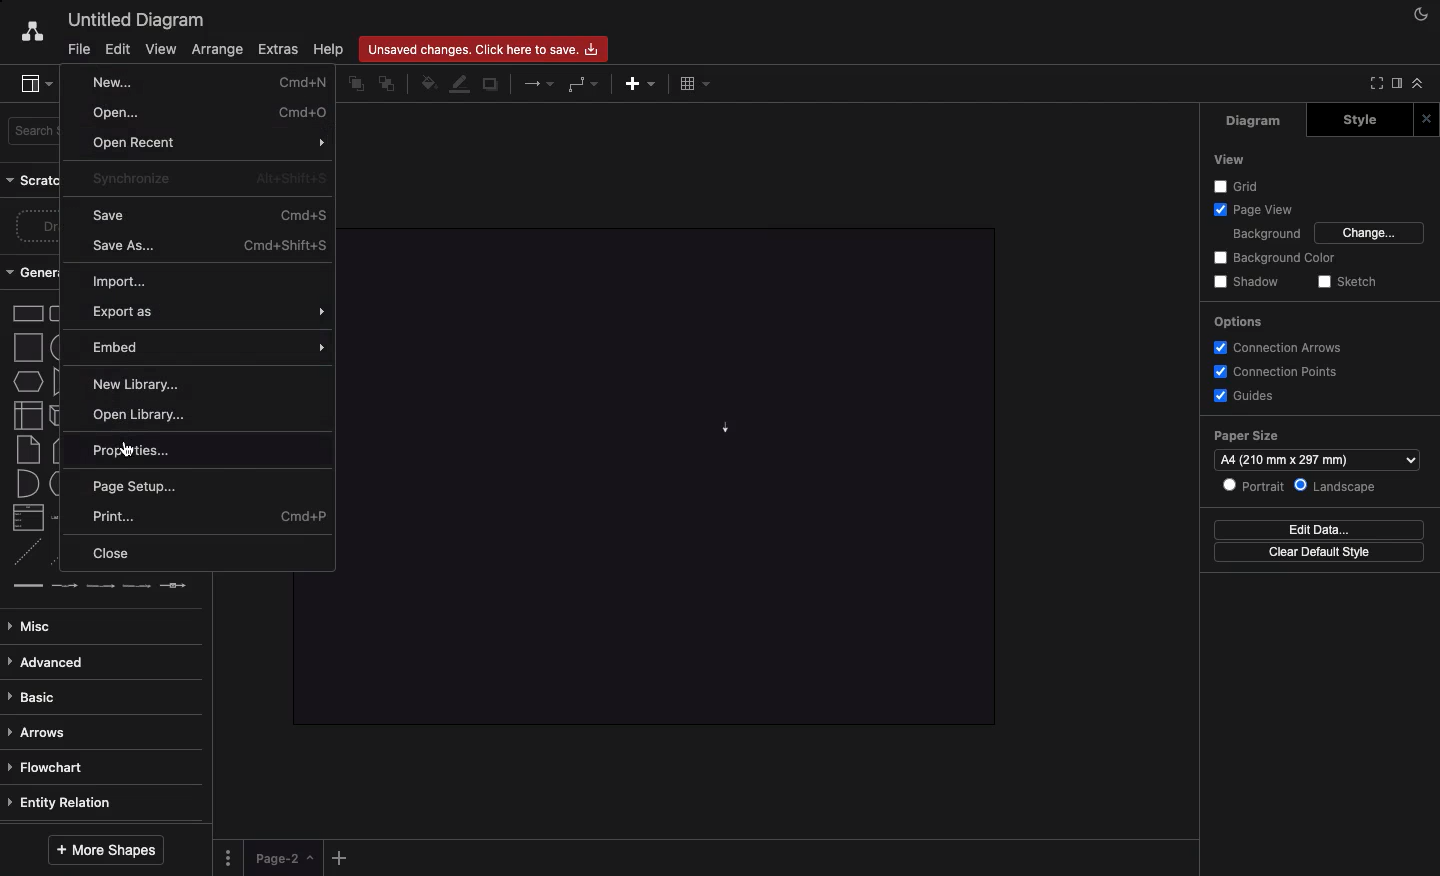 The height and width of the screenshot is (876, 1440). What do you see at coordinates (1255, 121) in the screenshot?
I see `Diagram` at bounding box center [1255, 121].